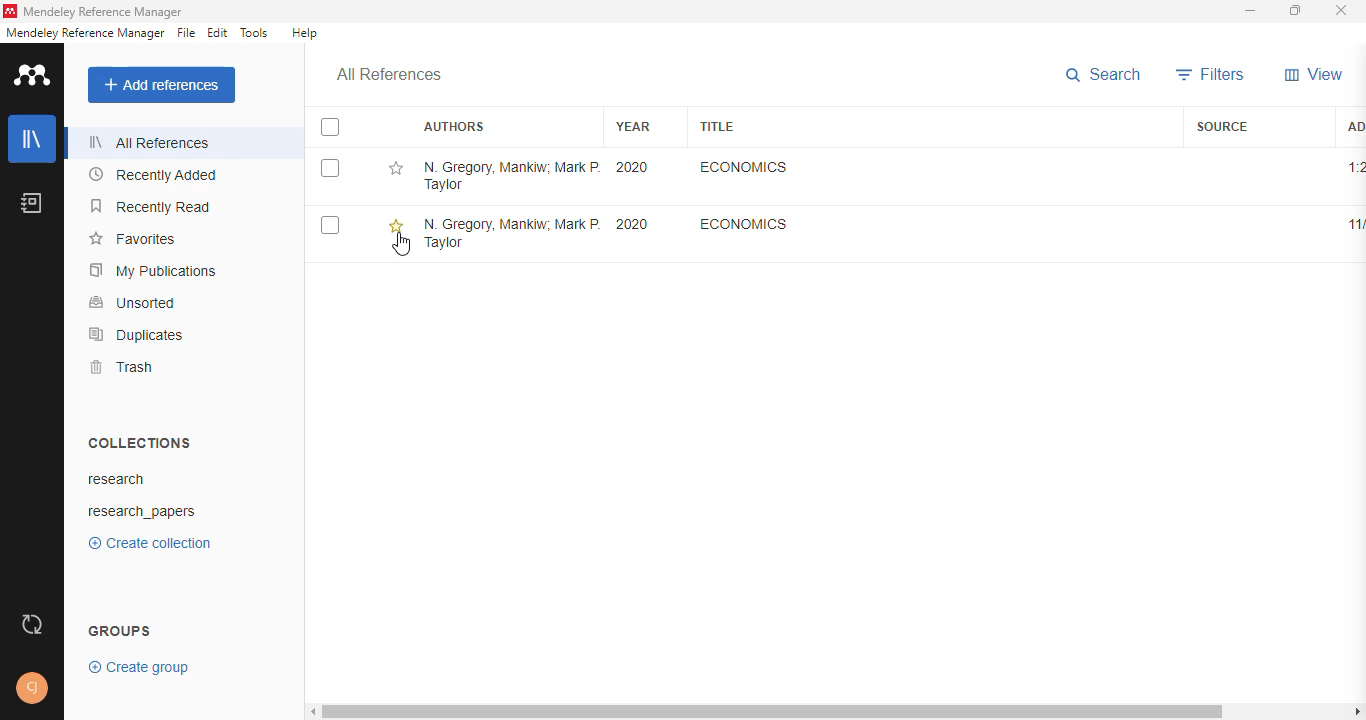 This screenshot has width=1366, height=720. Describe the element at coordinates (33, 138) in the screenshot. I see `library` at that location.